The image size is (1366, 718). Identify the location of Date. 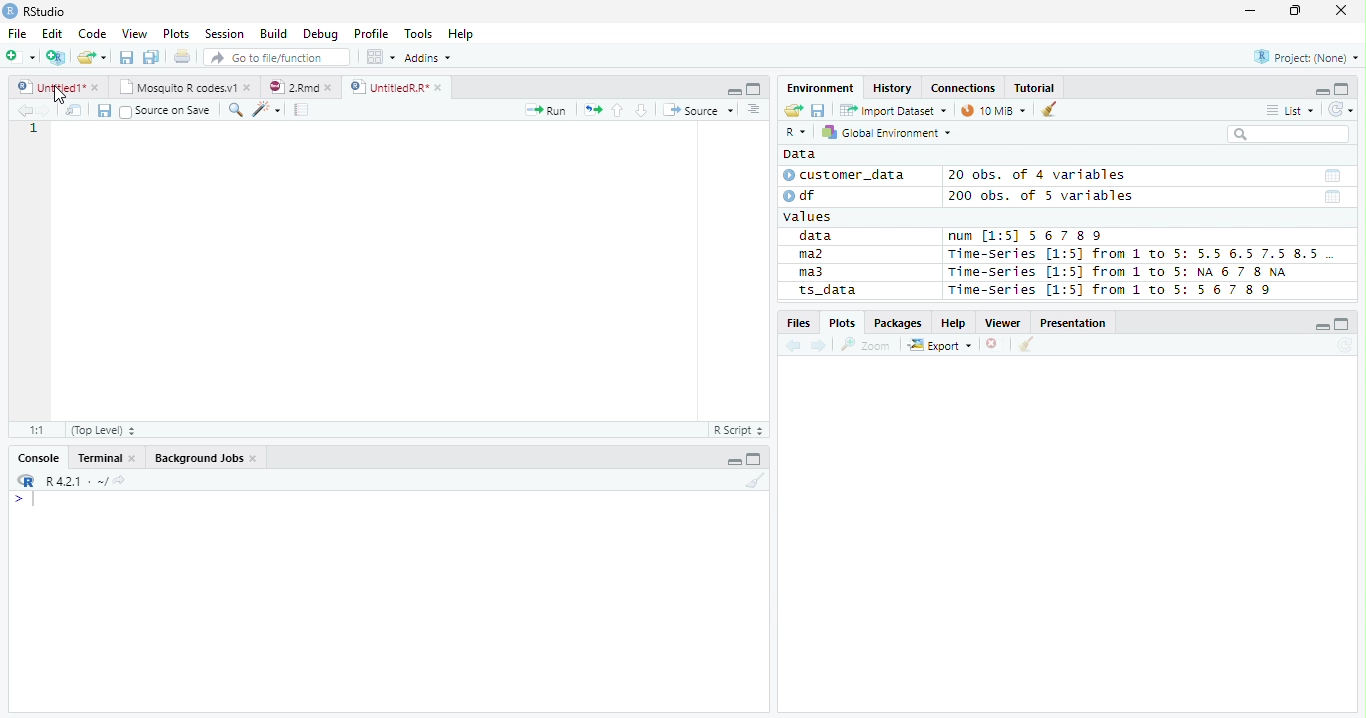
(1331, 176).